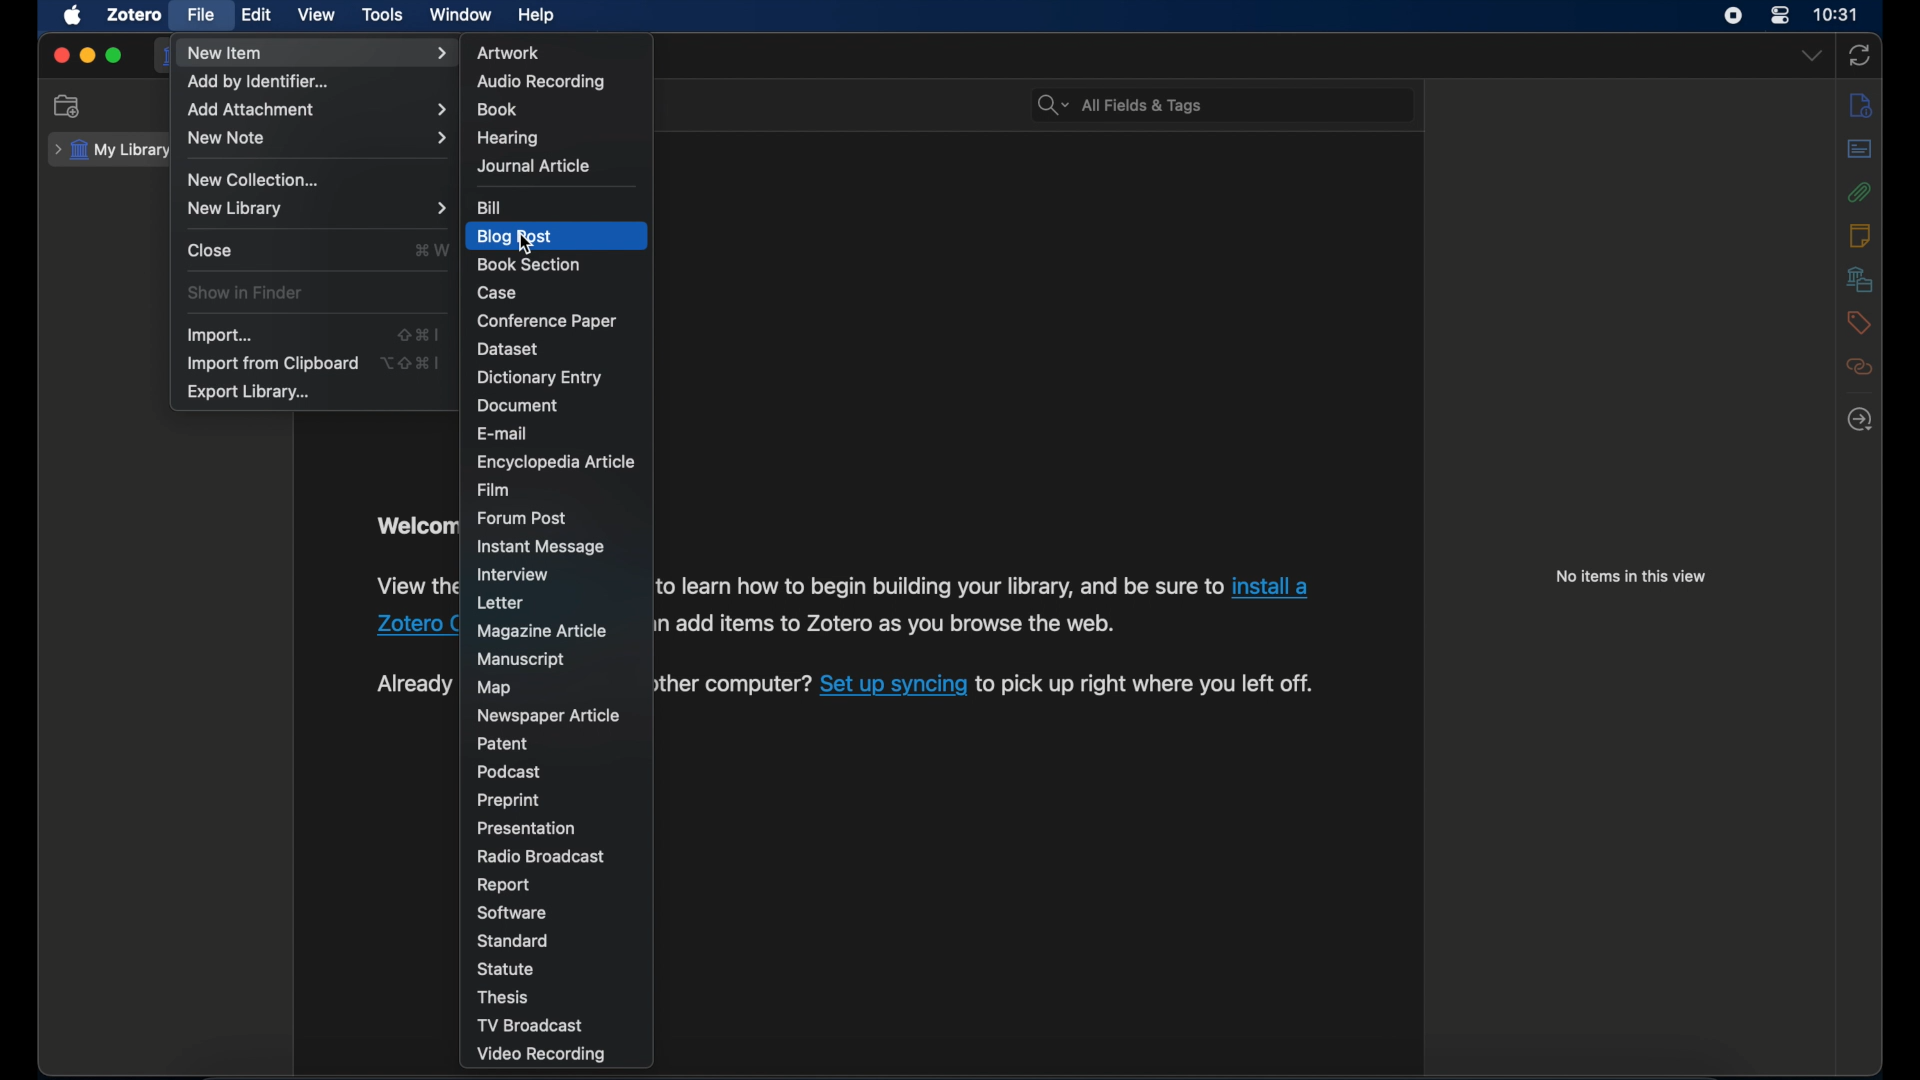 This screenshot has height=1080, width=1920. I want to click on import from clipboard, so click(271, 364).